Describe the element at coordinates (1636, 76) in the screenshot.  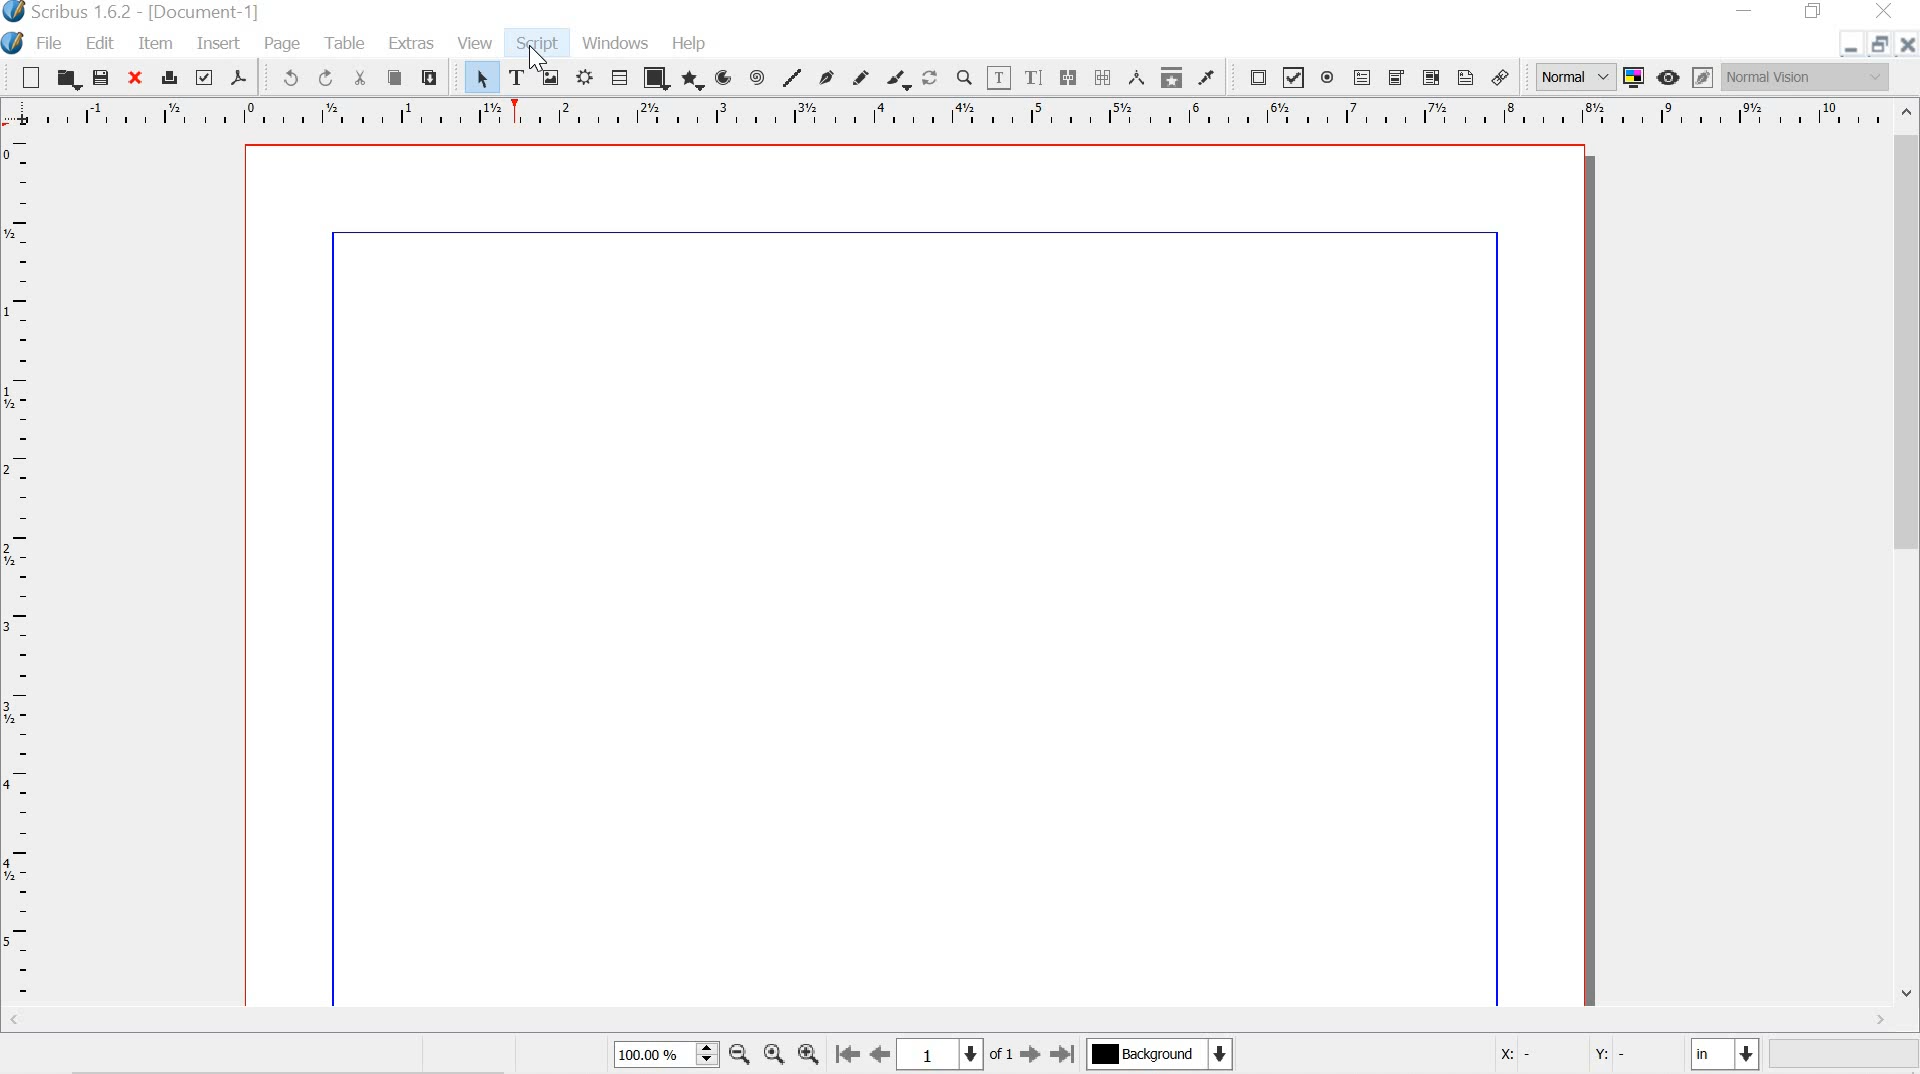
I see `toggle color management system` at that location.